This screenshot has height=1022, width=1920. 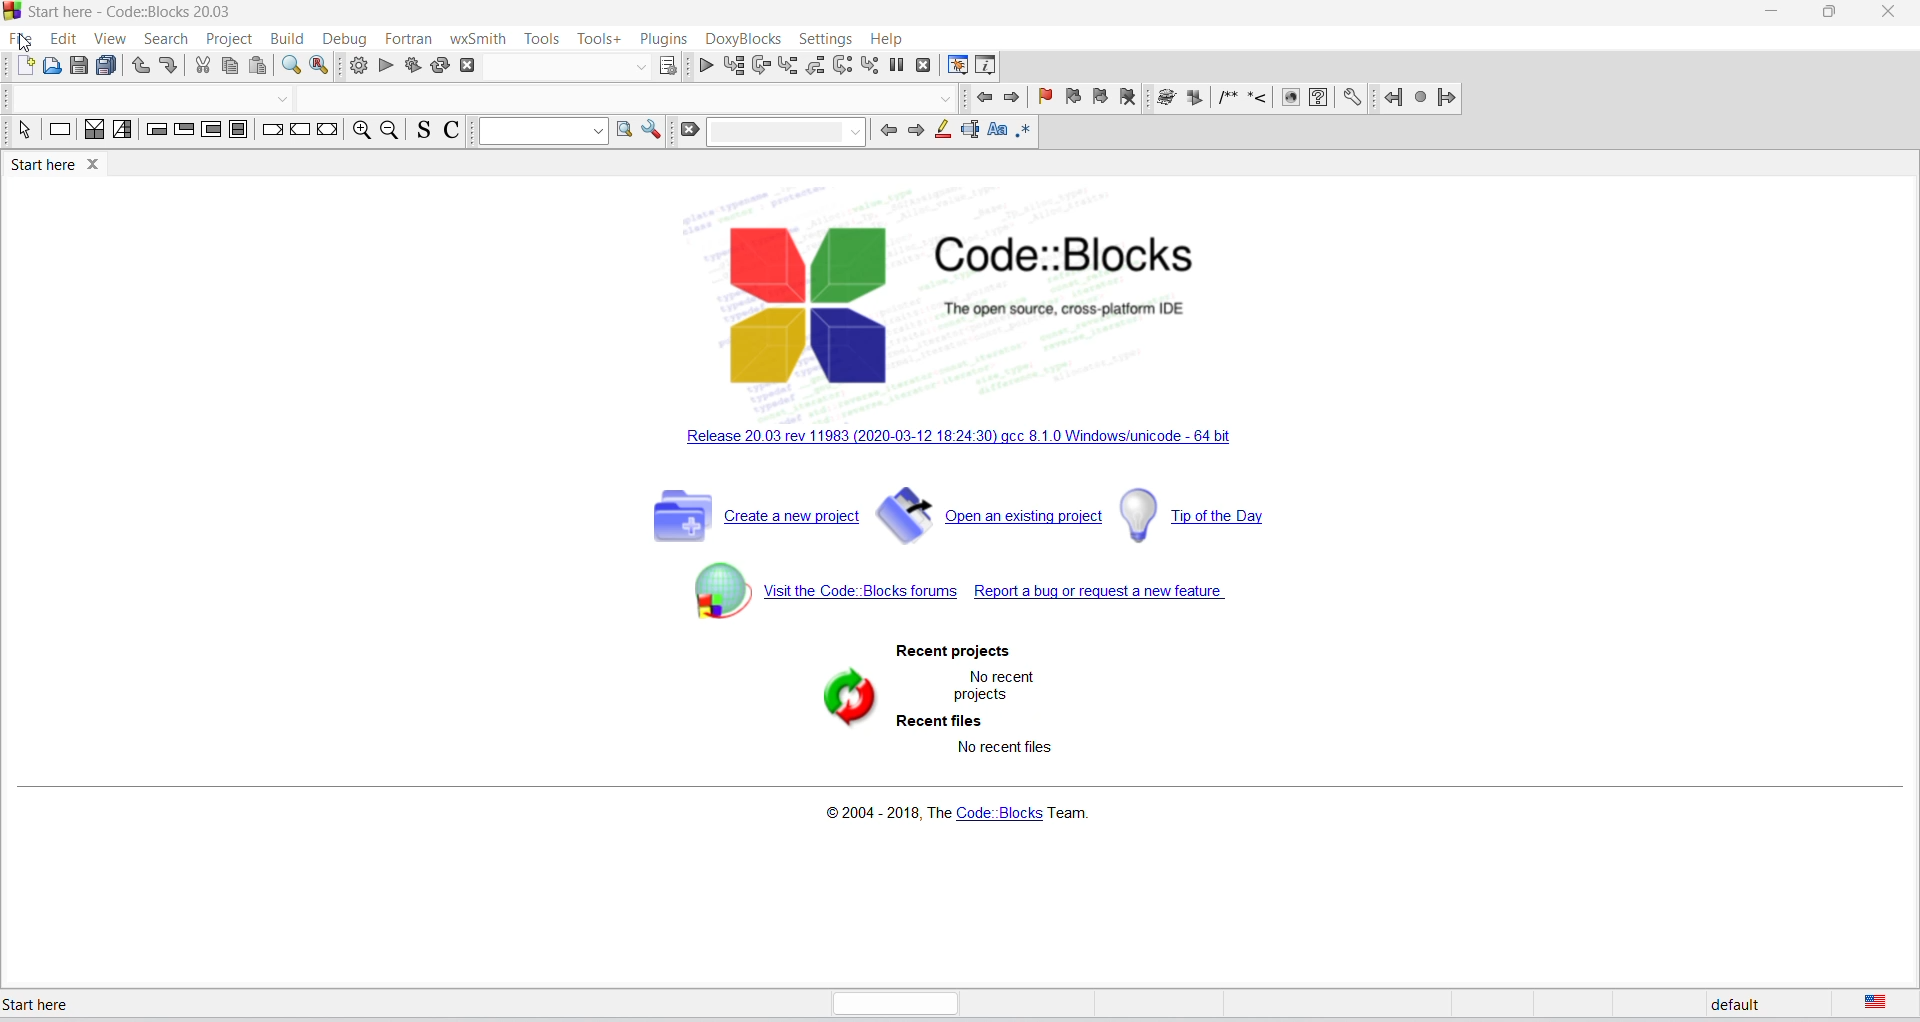 I want to click on wxSmith, so click(x=479, y=38).